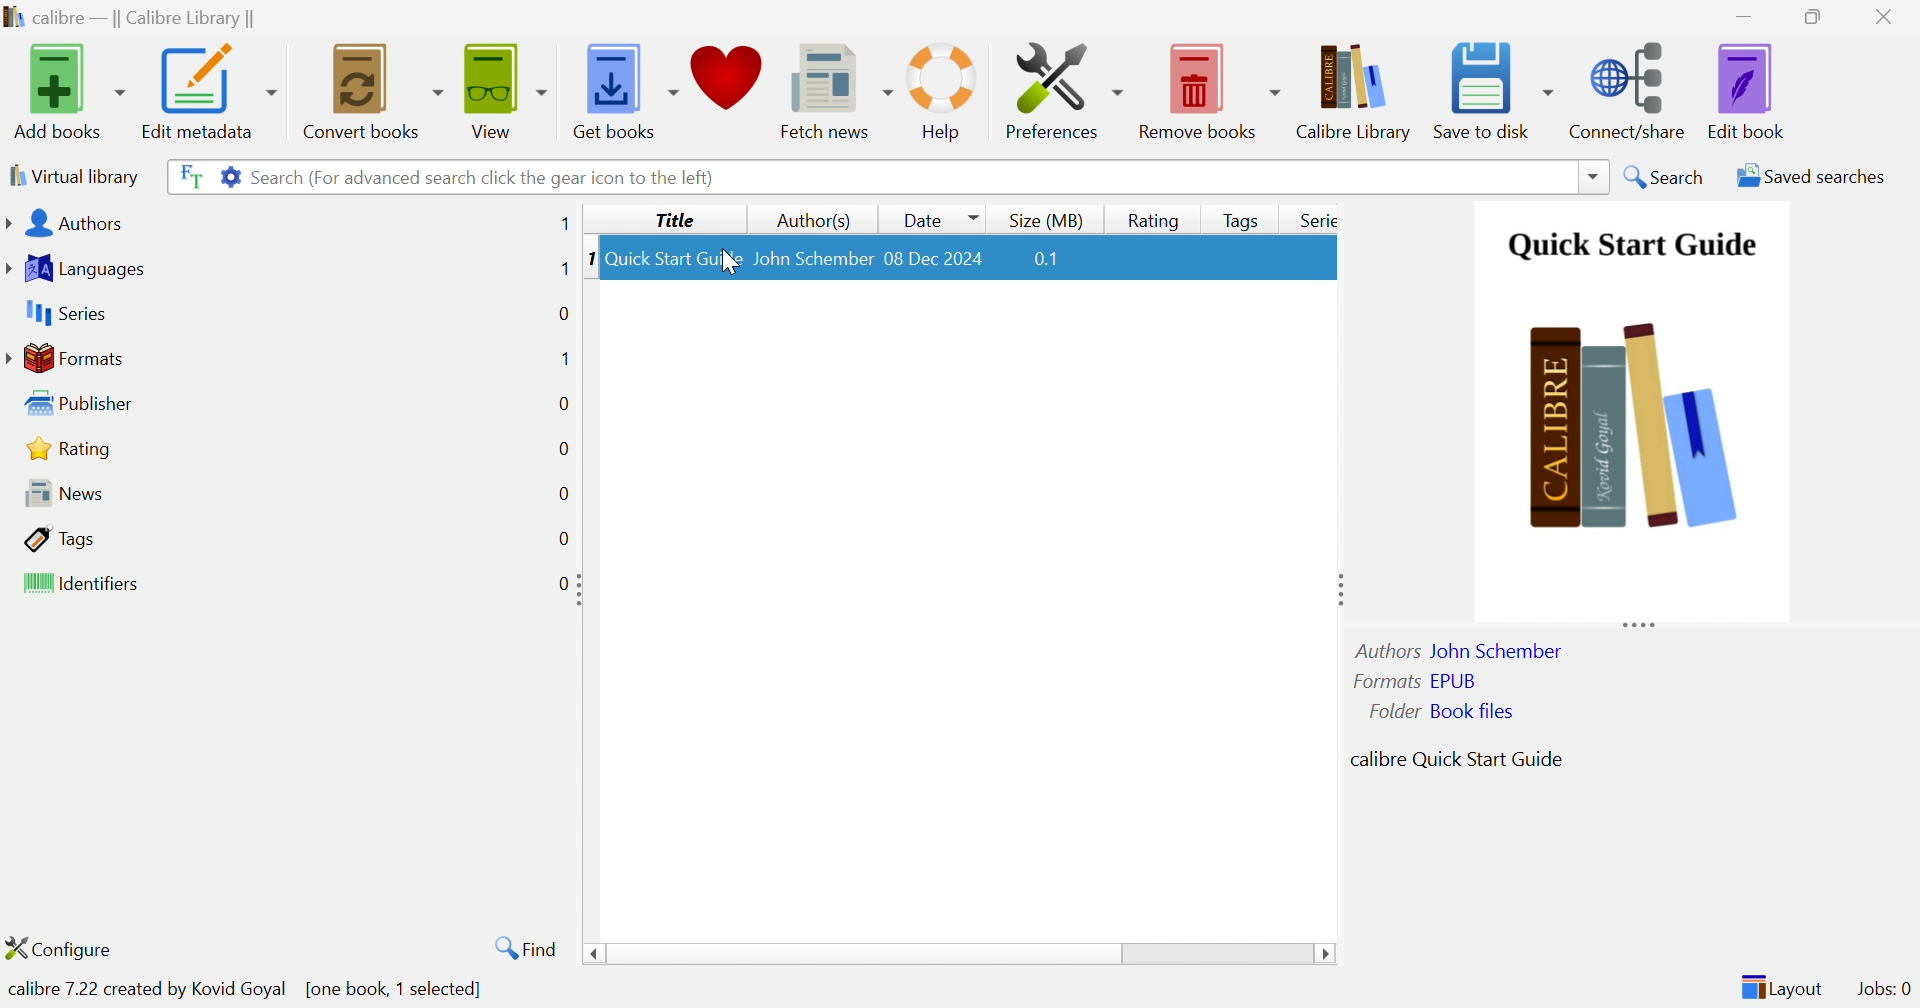 This screenshot has height=1008, width=1920. Describe the element at coordinates (555, 584) in the screenshot. I see `0` at that location.